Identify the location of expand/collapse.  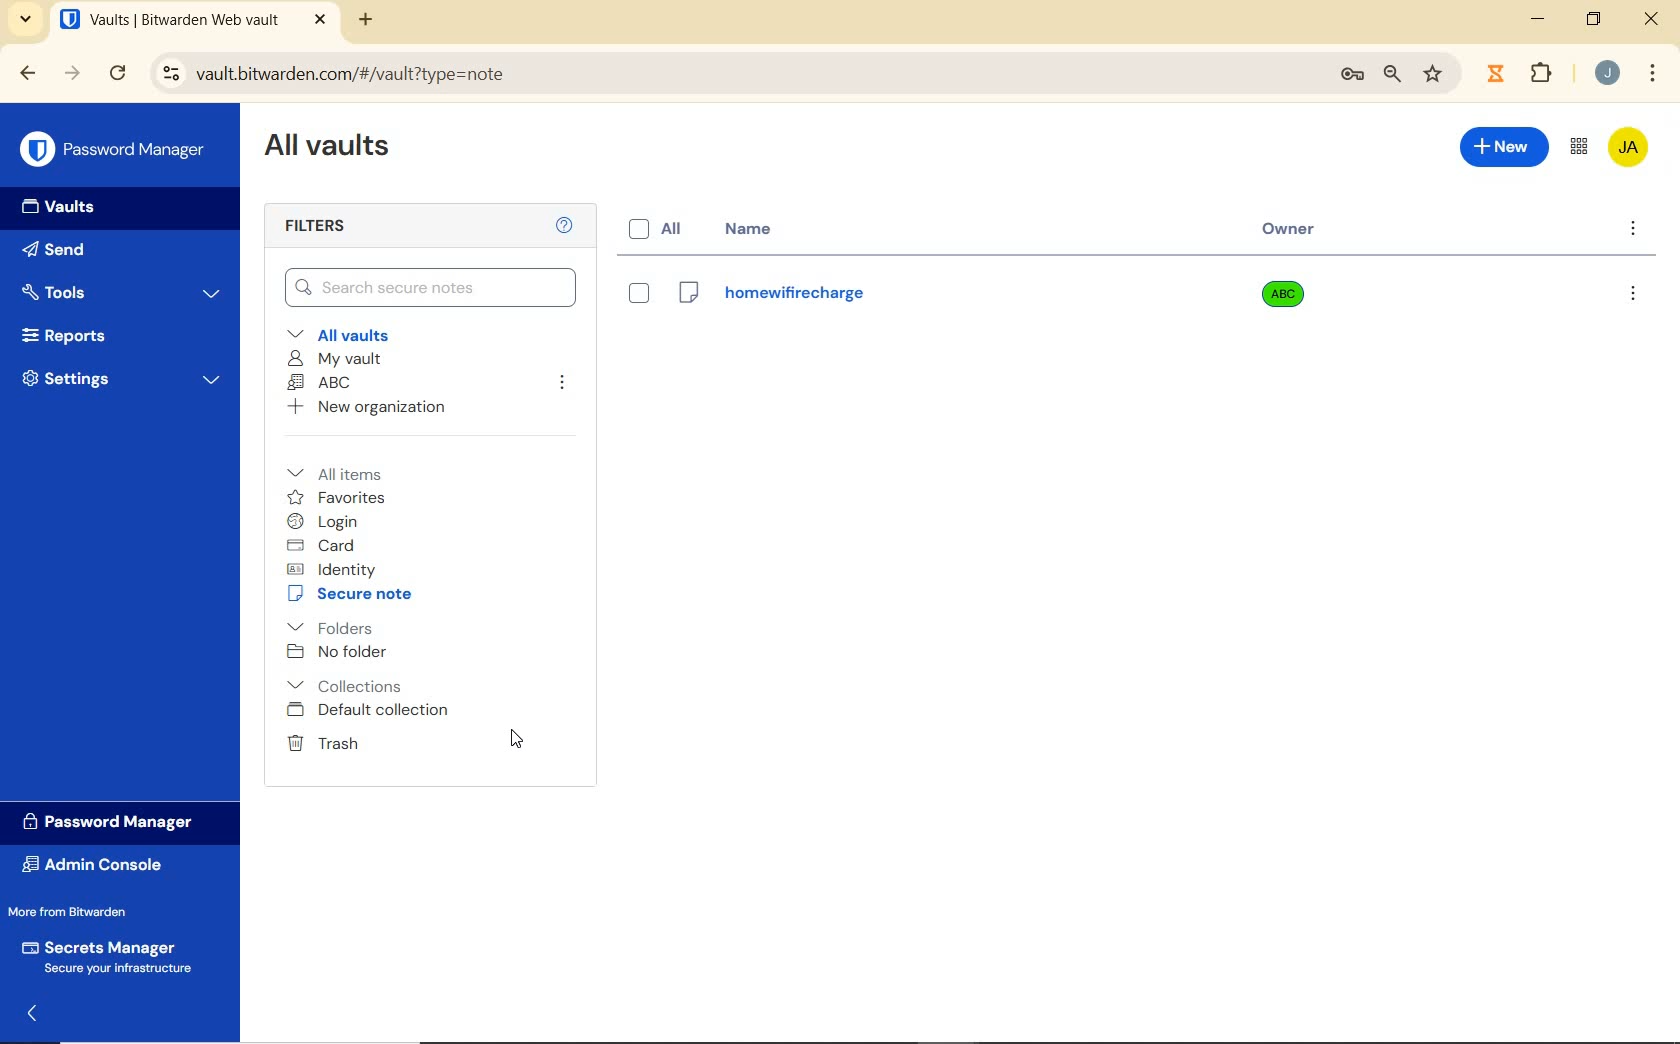
(26, 1017).